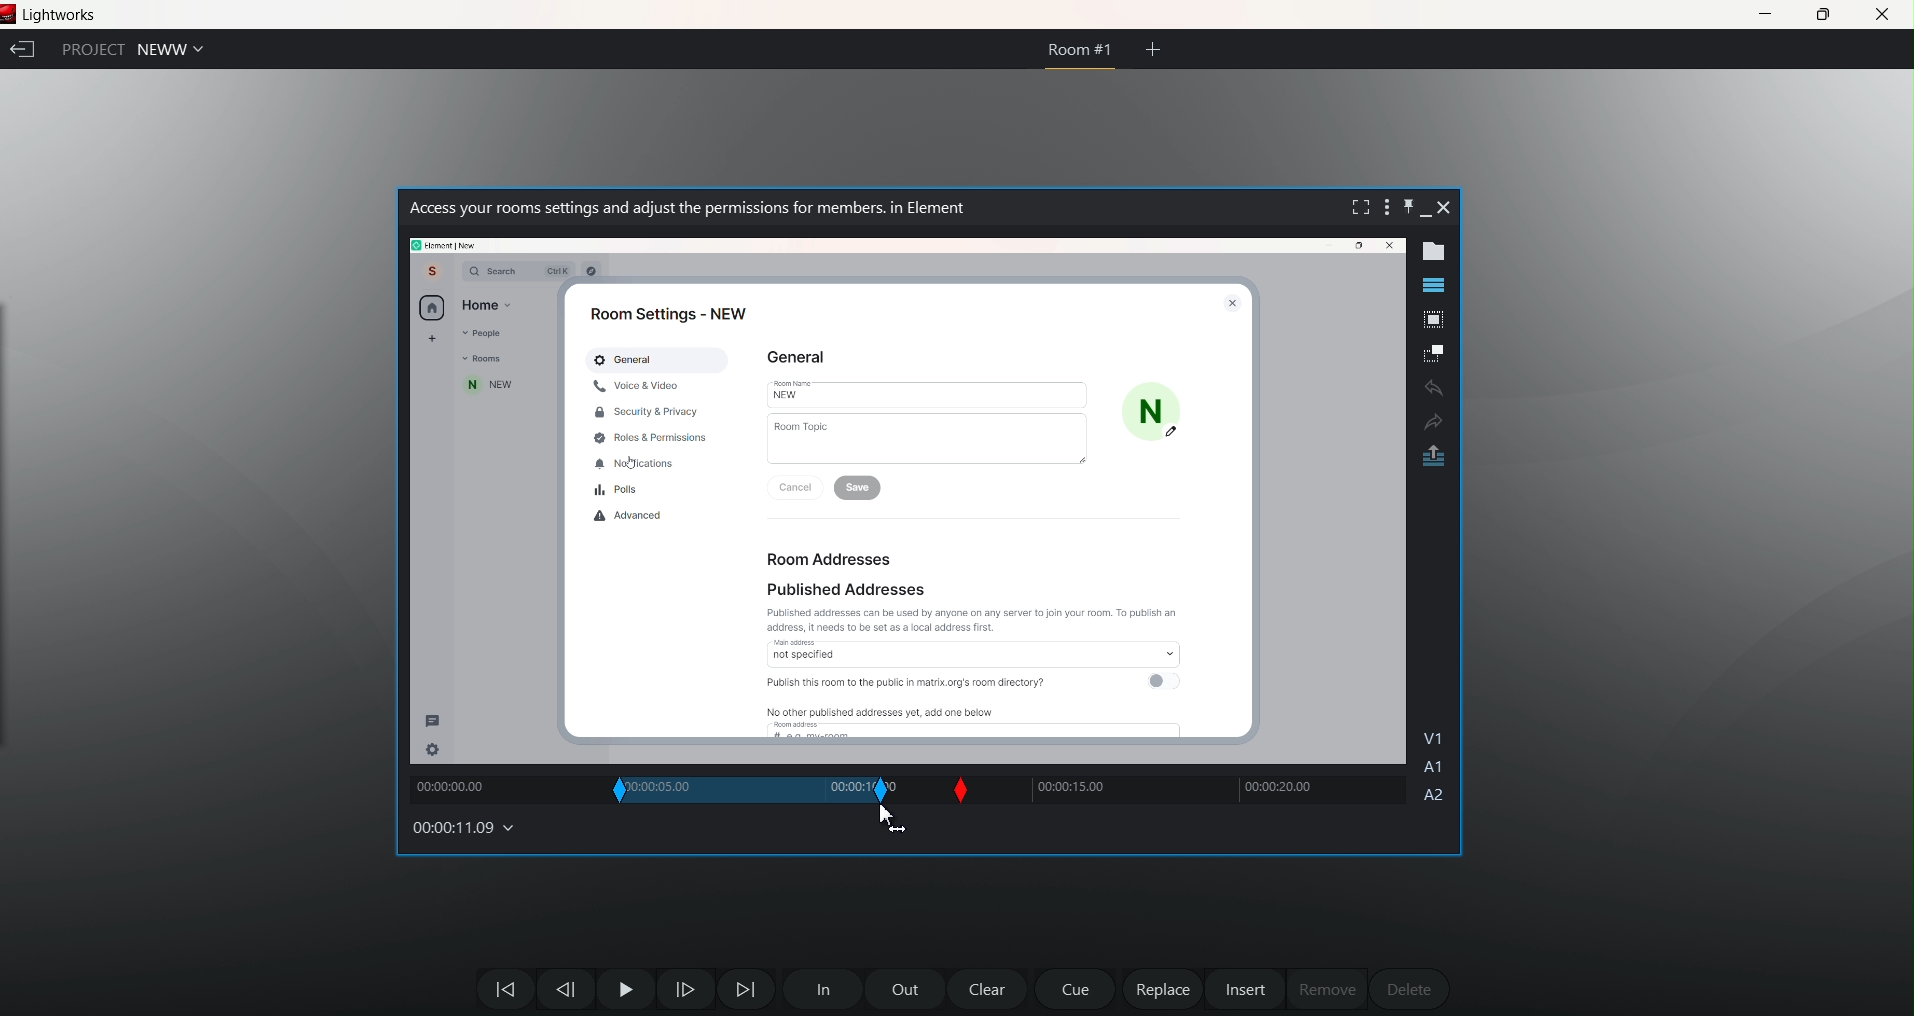  I want to click on Roid & Permissions, so click(654, 437).